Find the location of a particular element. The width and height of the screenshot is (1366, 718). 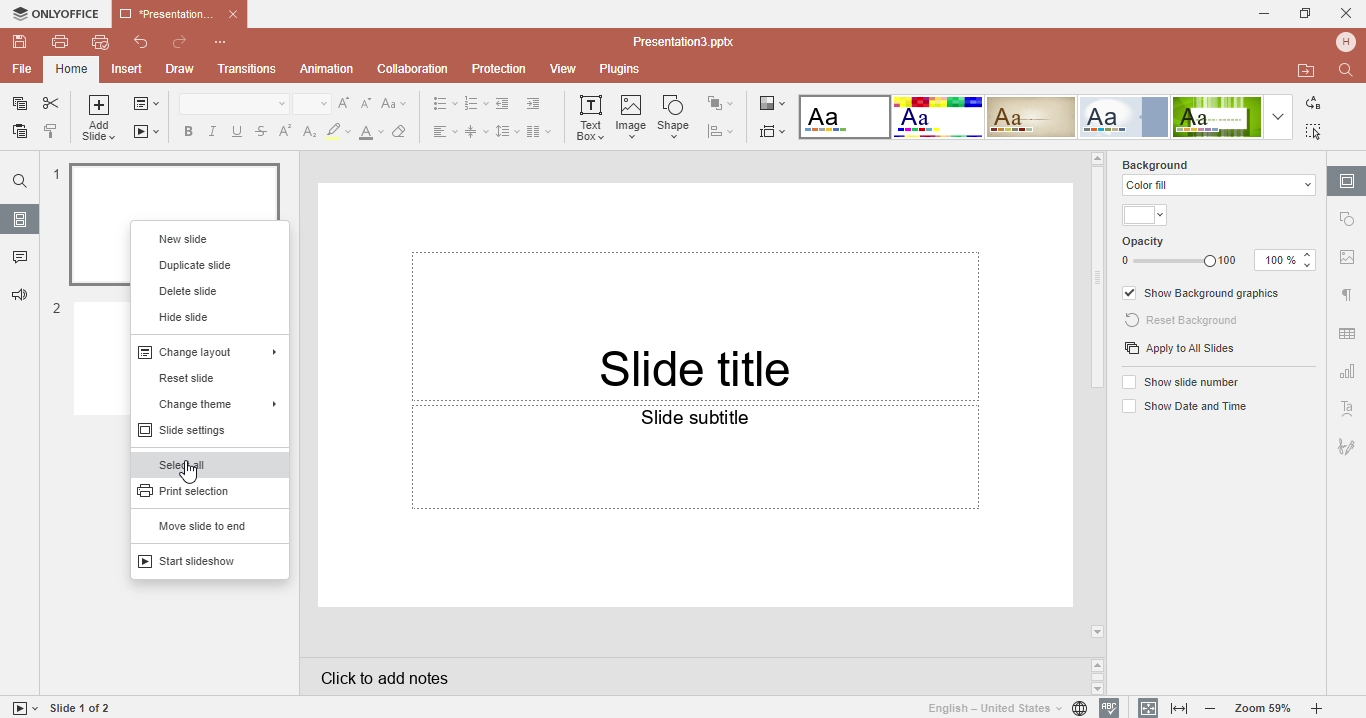

Collabration is located at coordinates (413, 70).